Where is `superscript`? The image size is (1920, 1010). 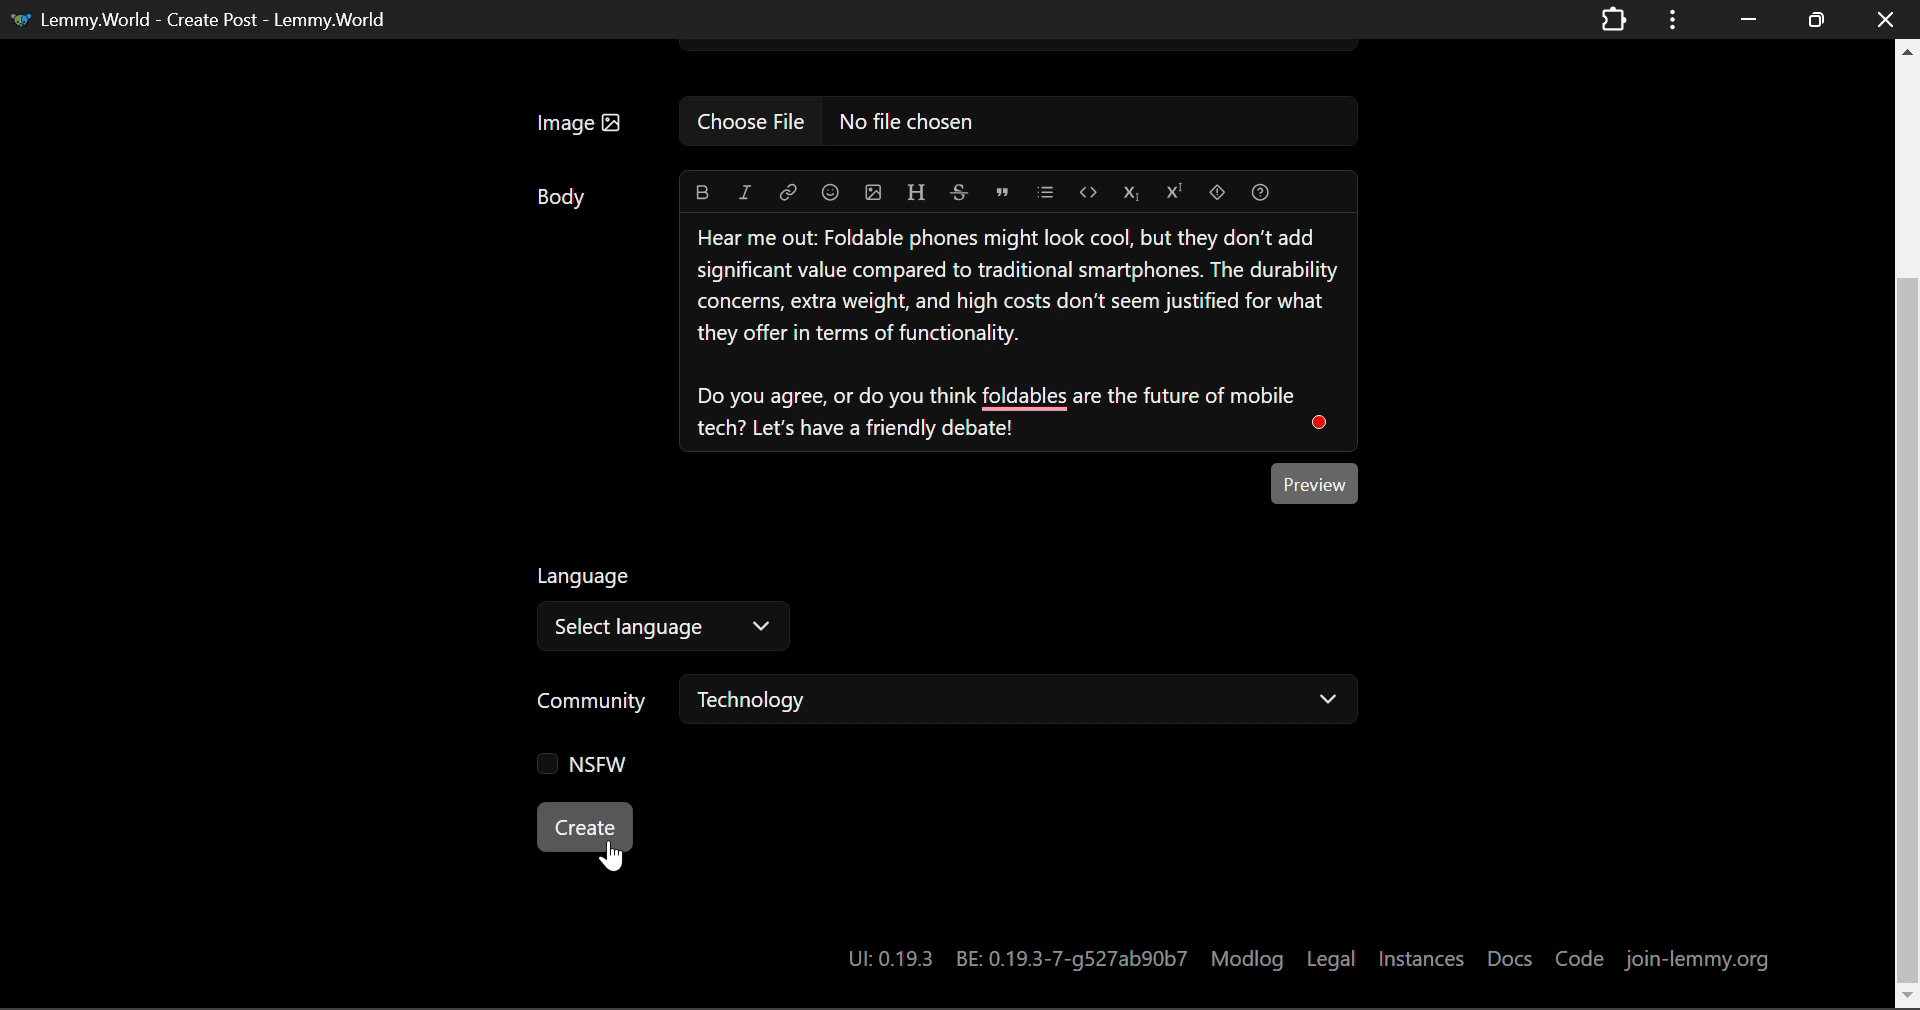 superscript is located at coordinates (1176, 193).